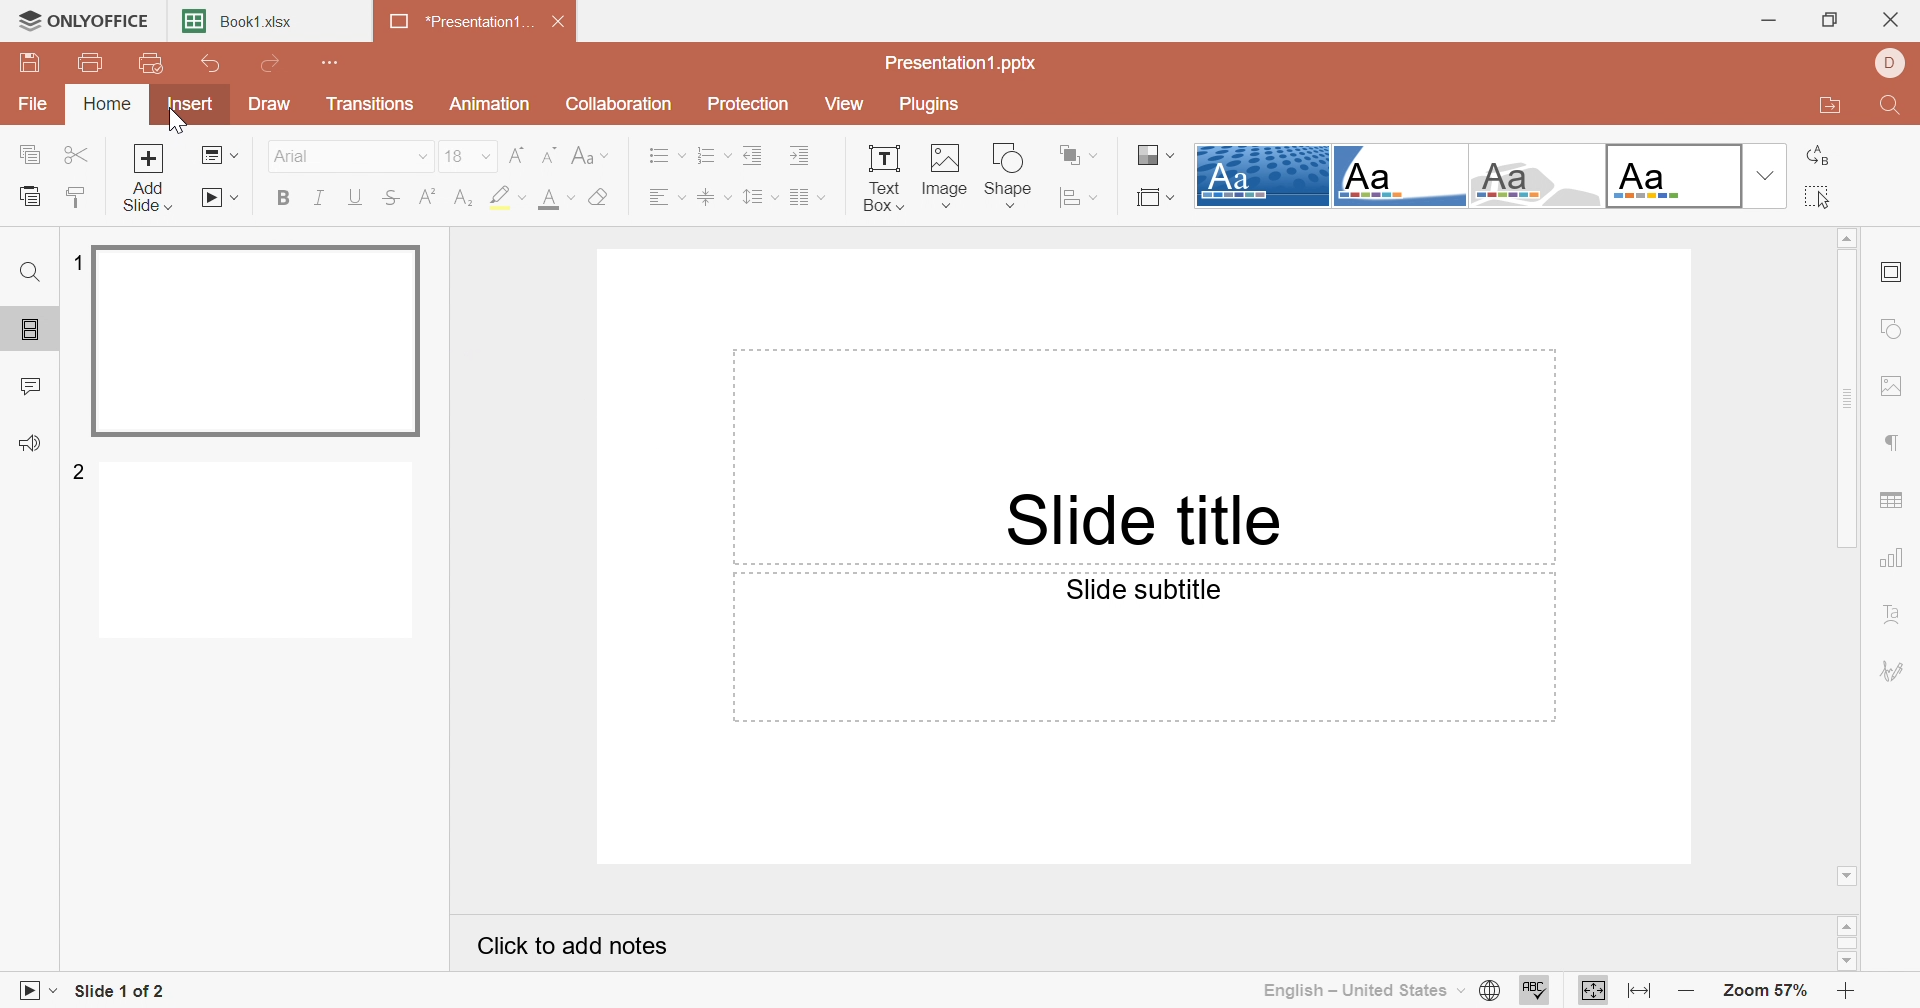  Describe the element at coordinates (74, 263) in the screenshot. I see `1` at that location.